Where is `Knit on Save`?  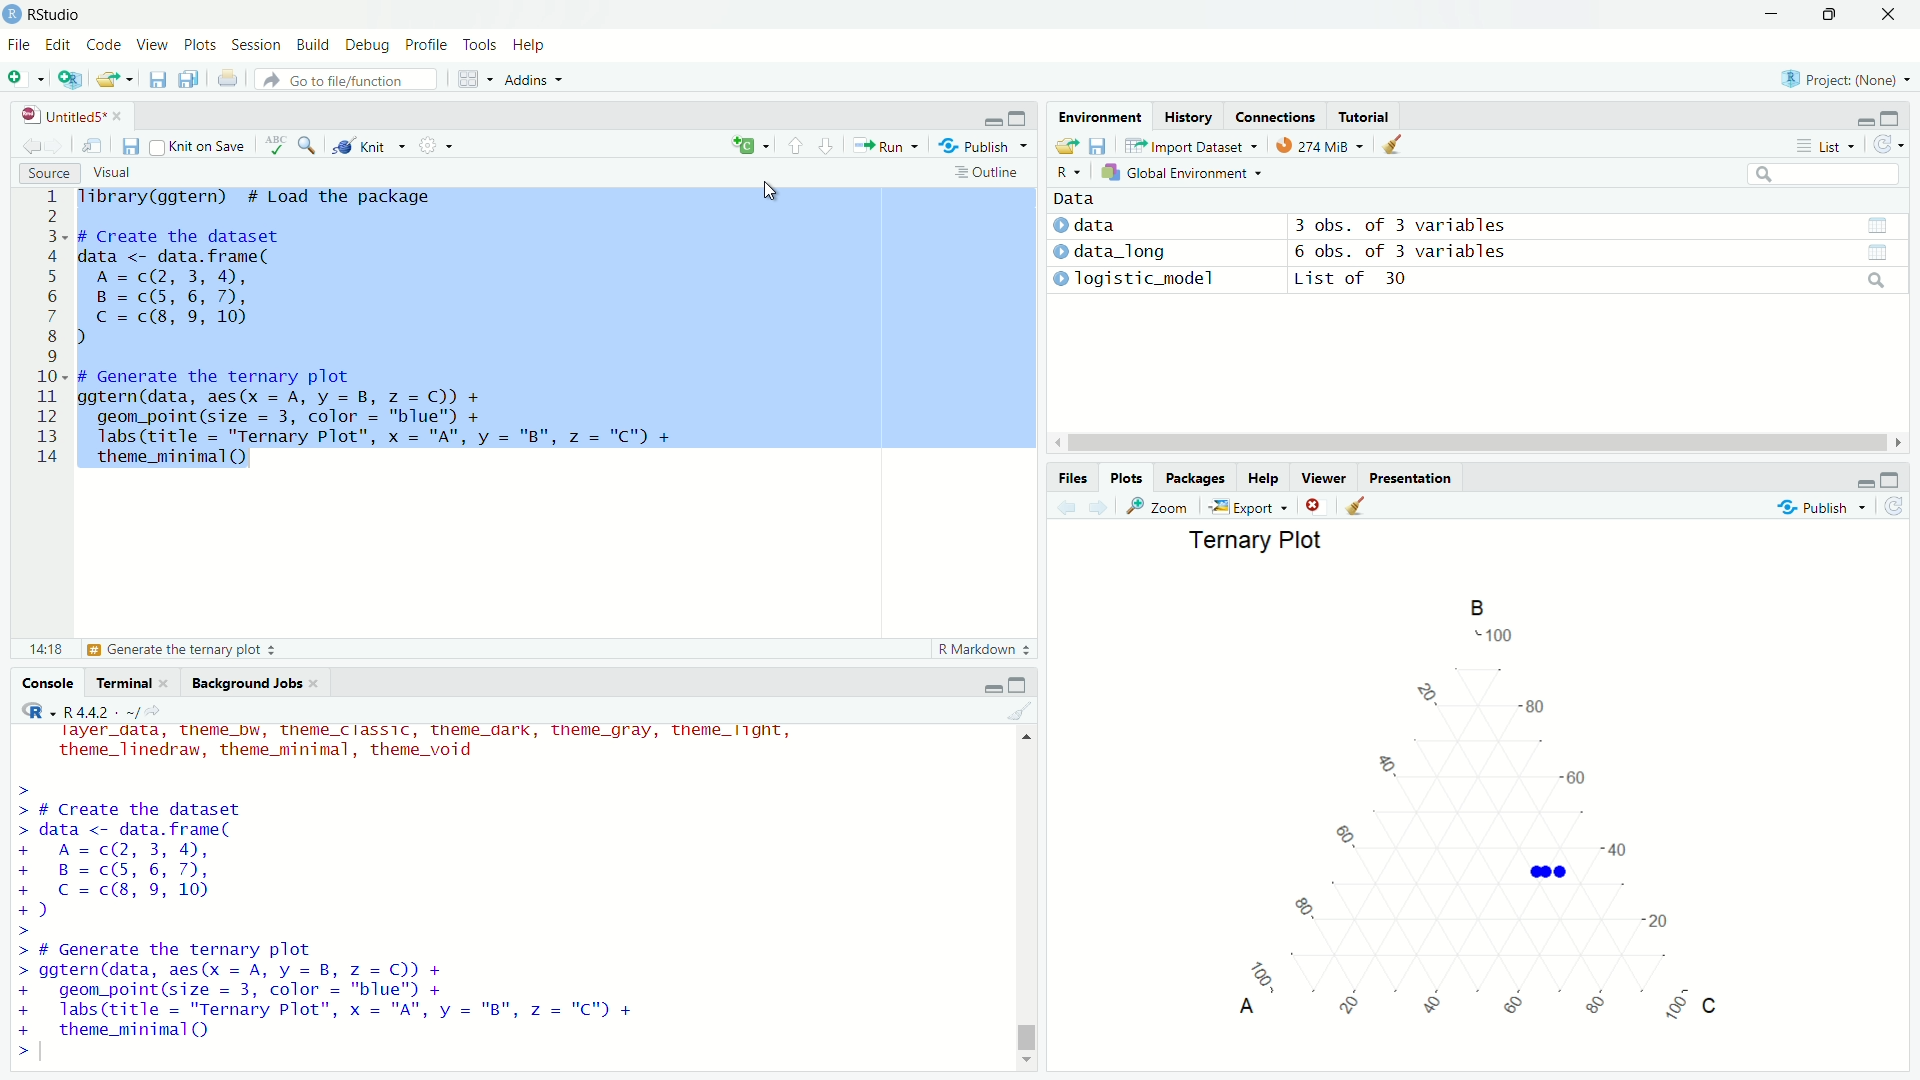
Knit on Save is located at coordinates (206, 147).